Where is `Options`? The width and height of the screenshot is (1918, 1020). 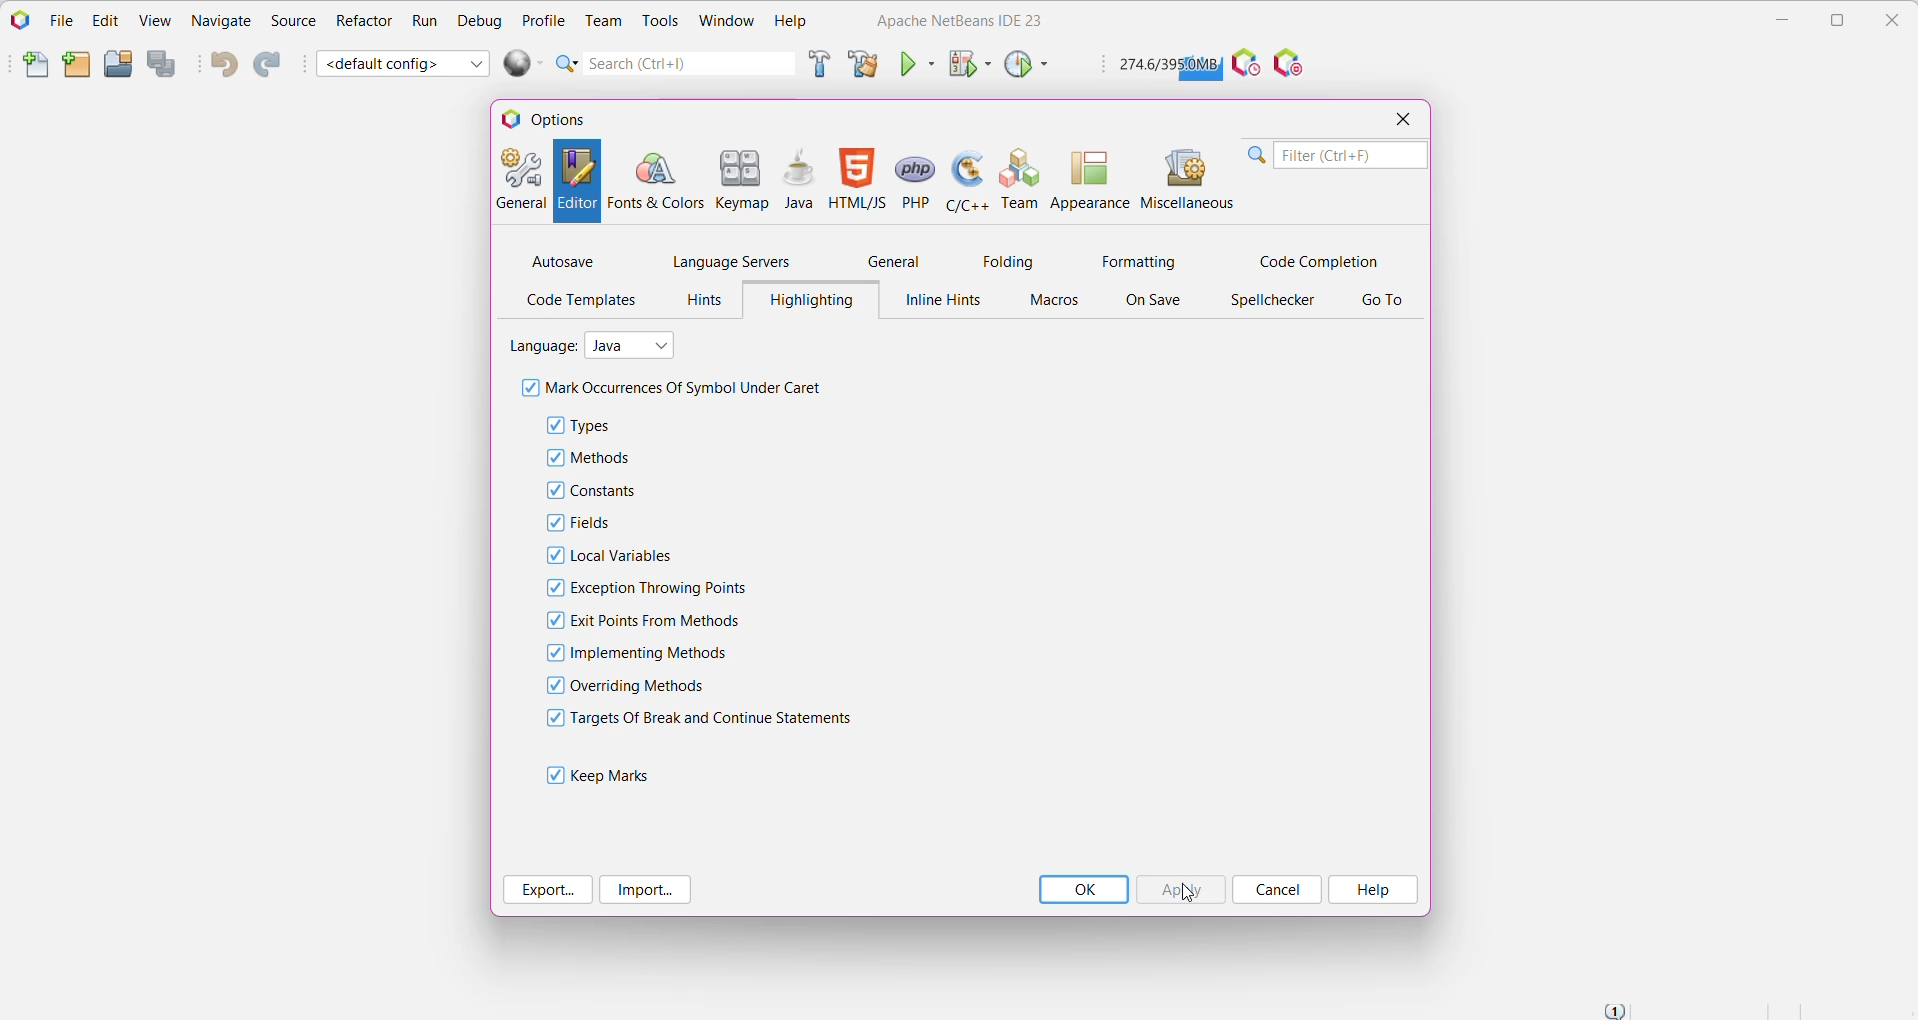
Options is located at coordinates (568, 119).